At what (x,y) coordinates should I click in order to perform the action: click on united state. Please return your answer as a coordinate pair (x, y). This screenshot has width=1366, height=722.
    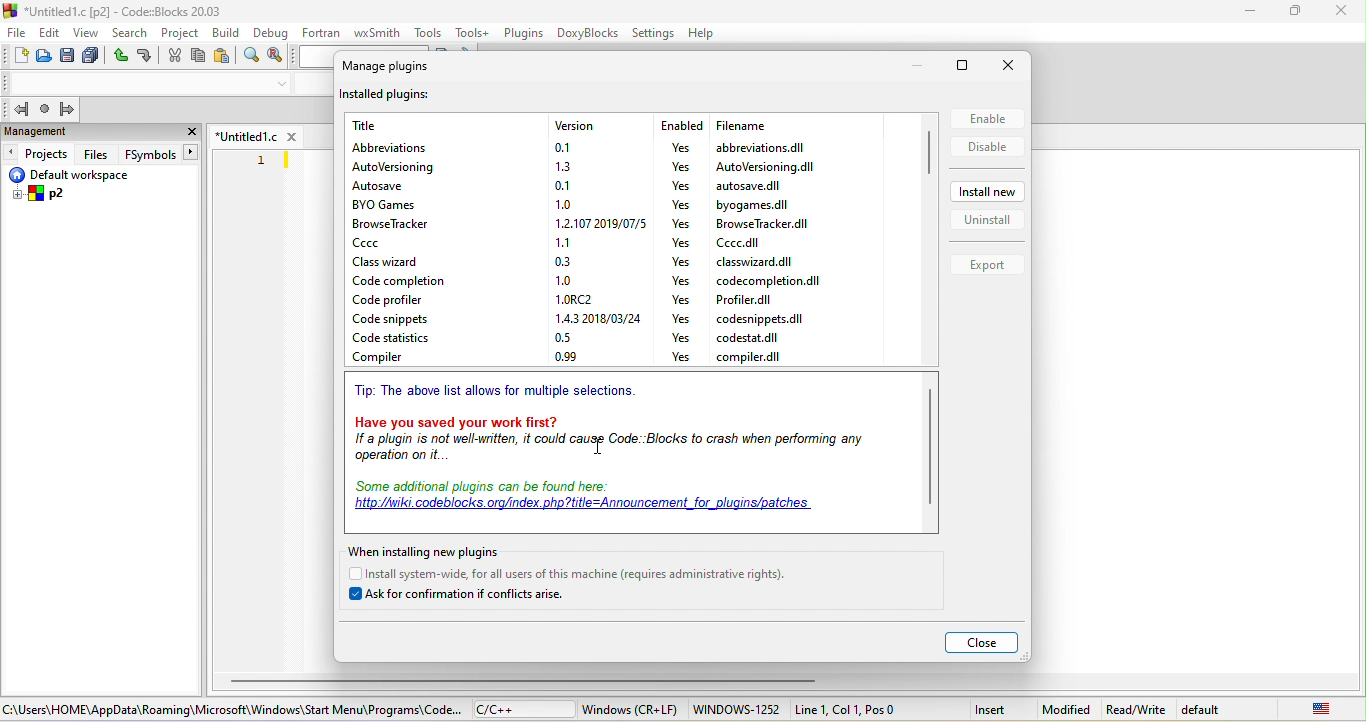
    Looking at the image, I should click on (1321, 710).